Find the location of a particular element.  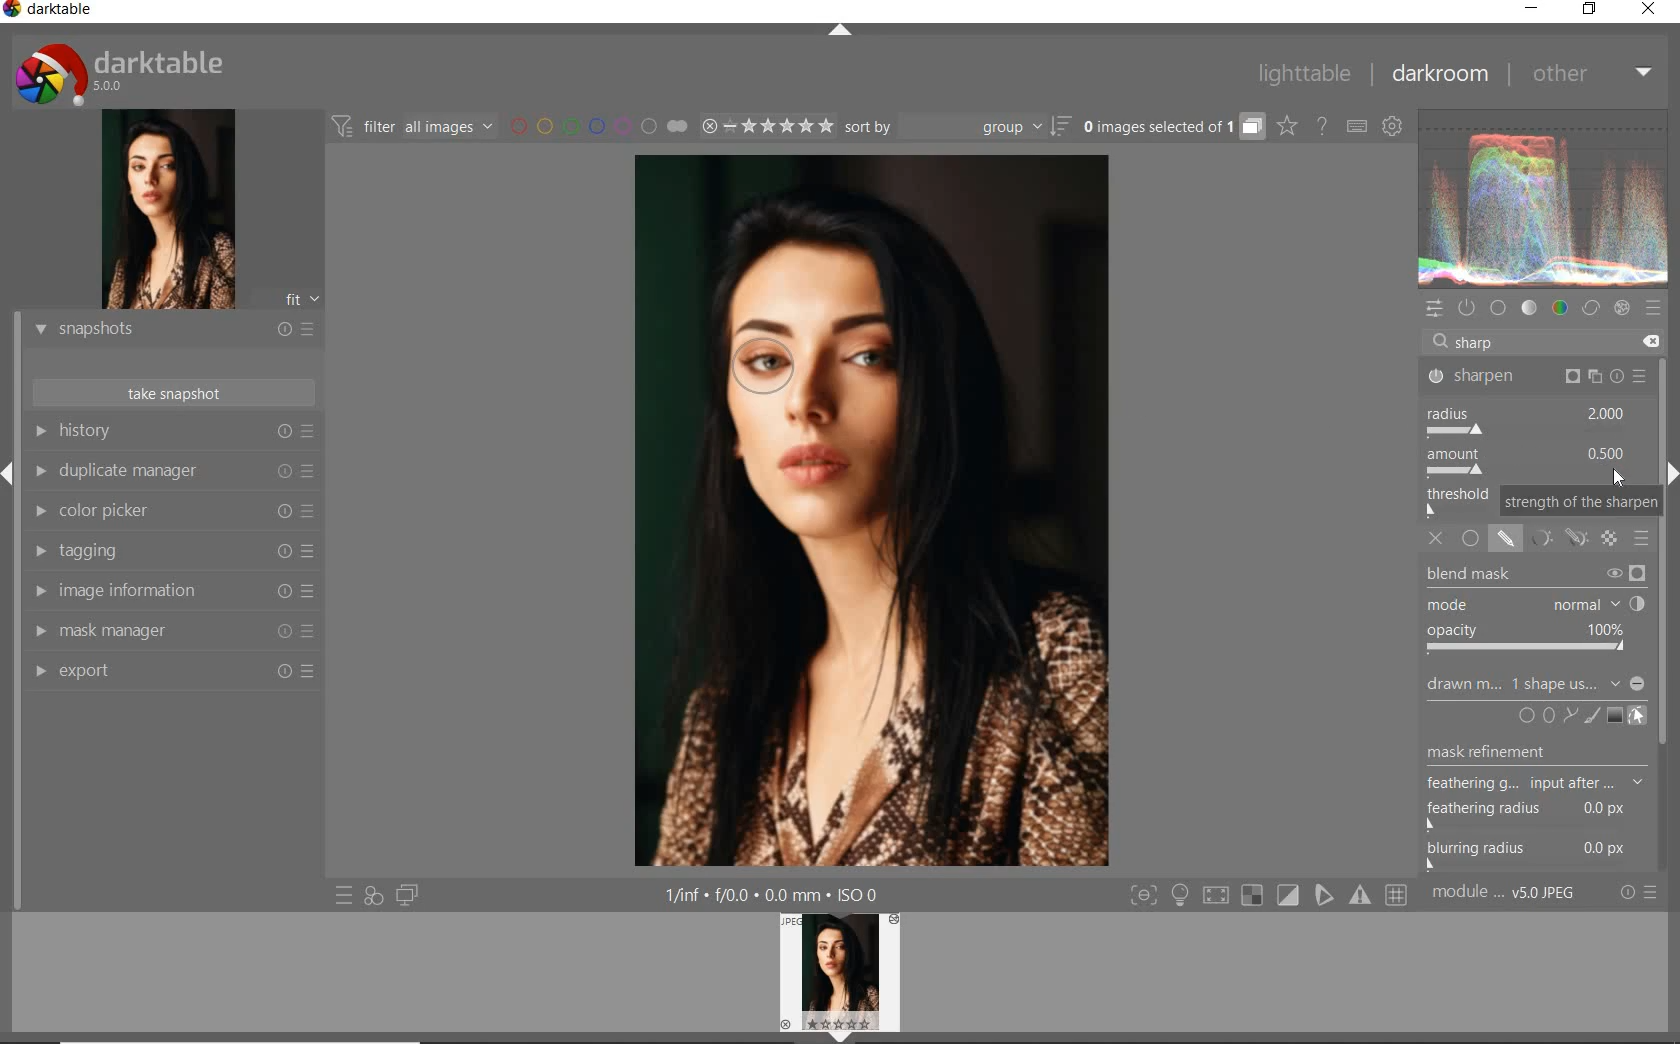

dropdown is located at coordinates (1615, 683).